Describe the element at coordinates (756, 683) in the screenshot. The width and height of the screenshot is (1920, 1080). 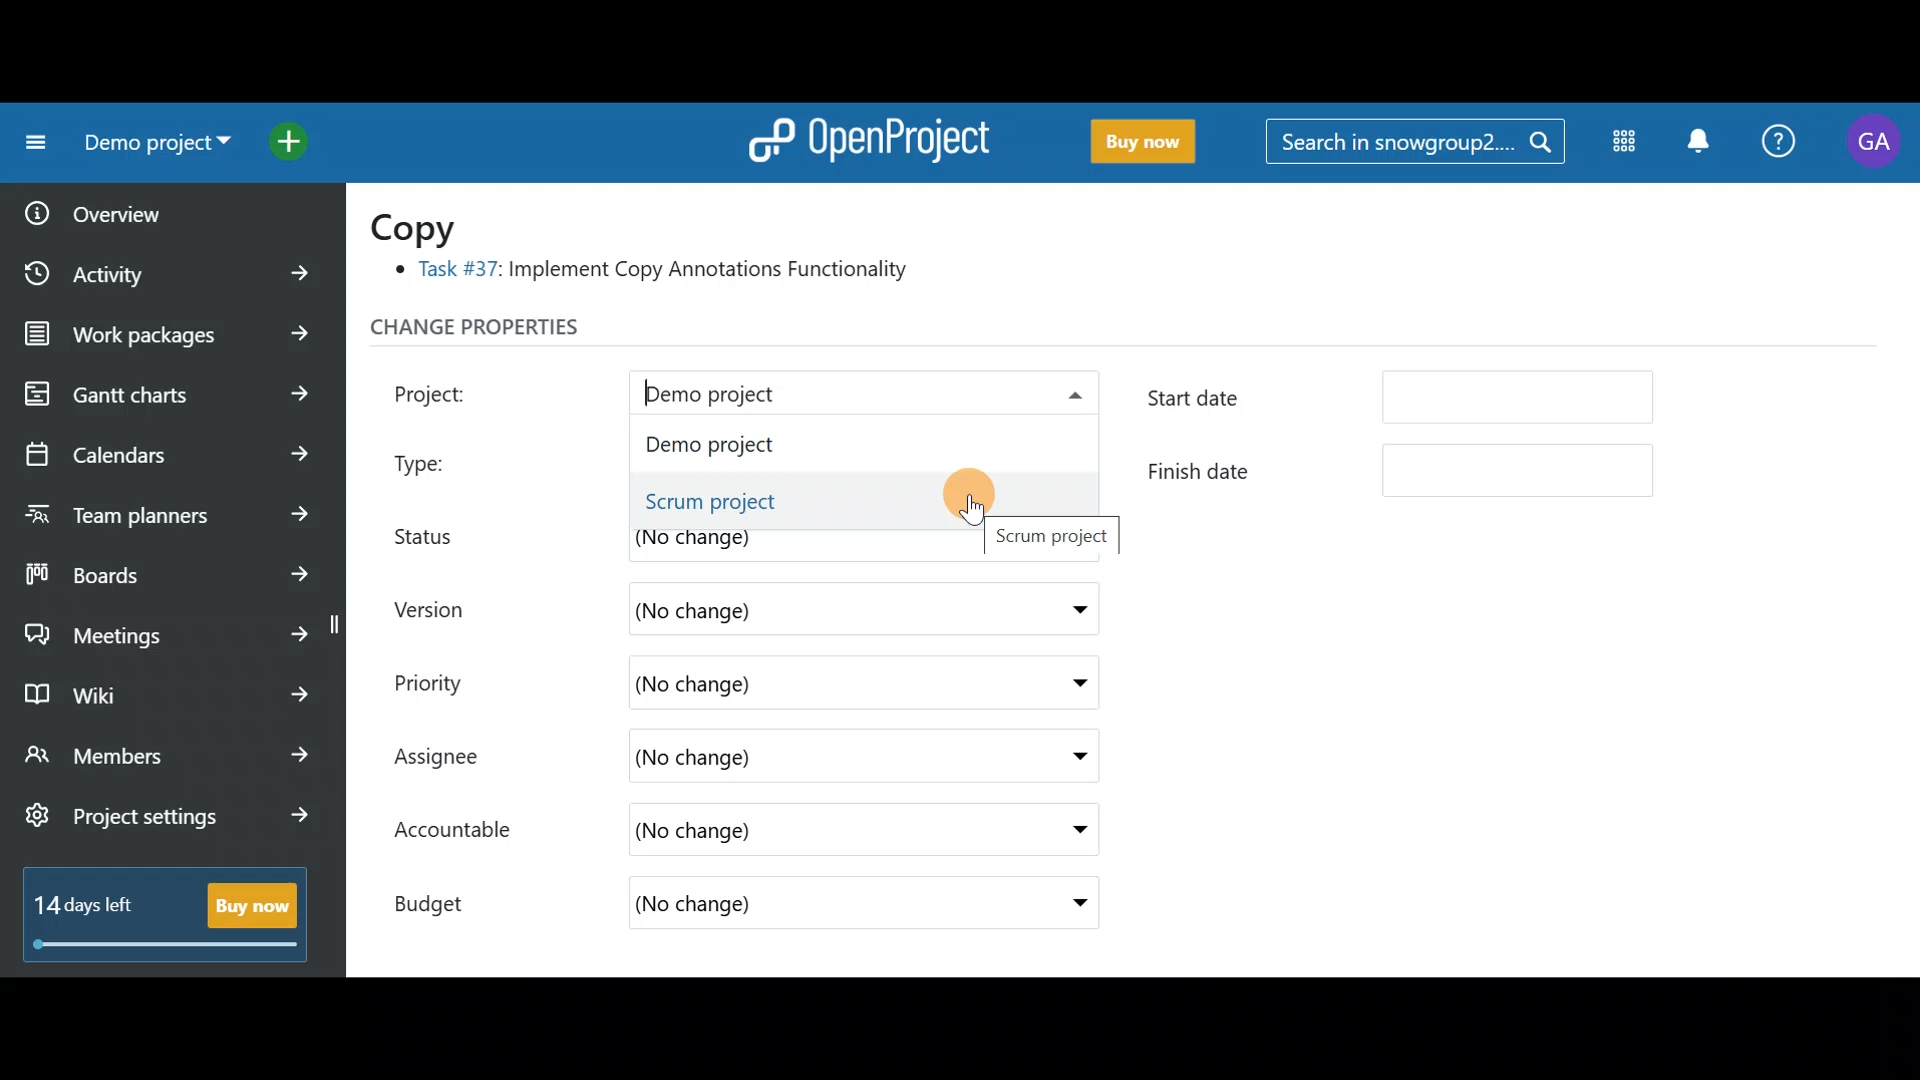
I see `(No change)` at that location.